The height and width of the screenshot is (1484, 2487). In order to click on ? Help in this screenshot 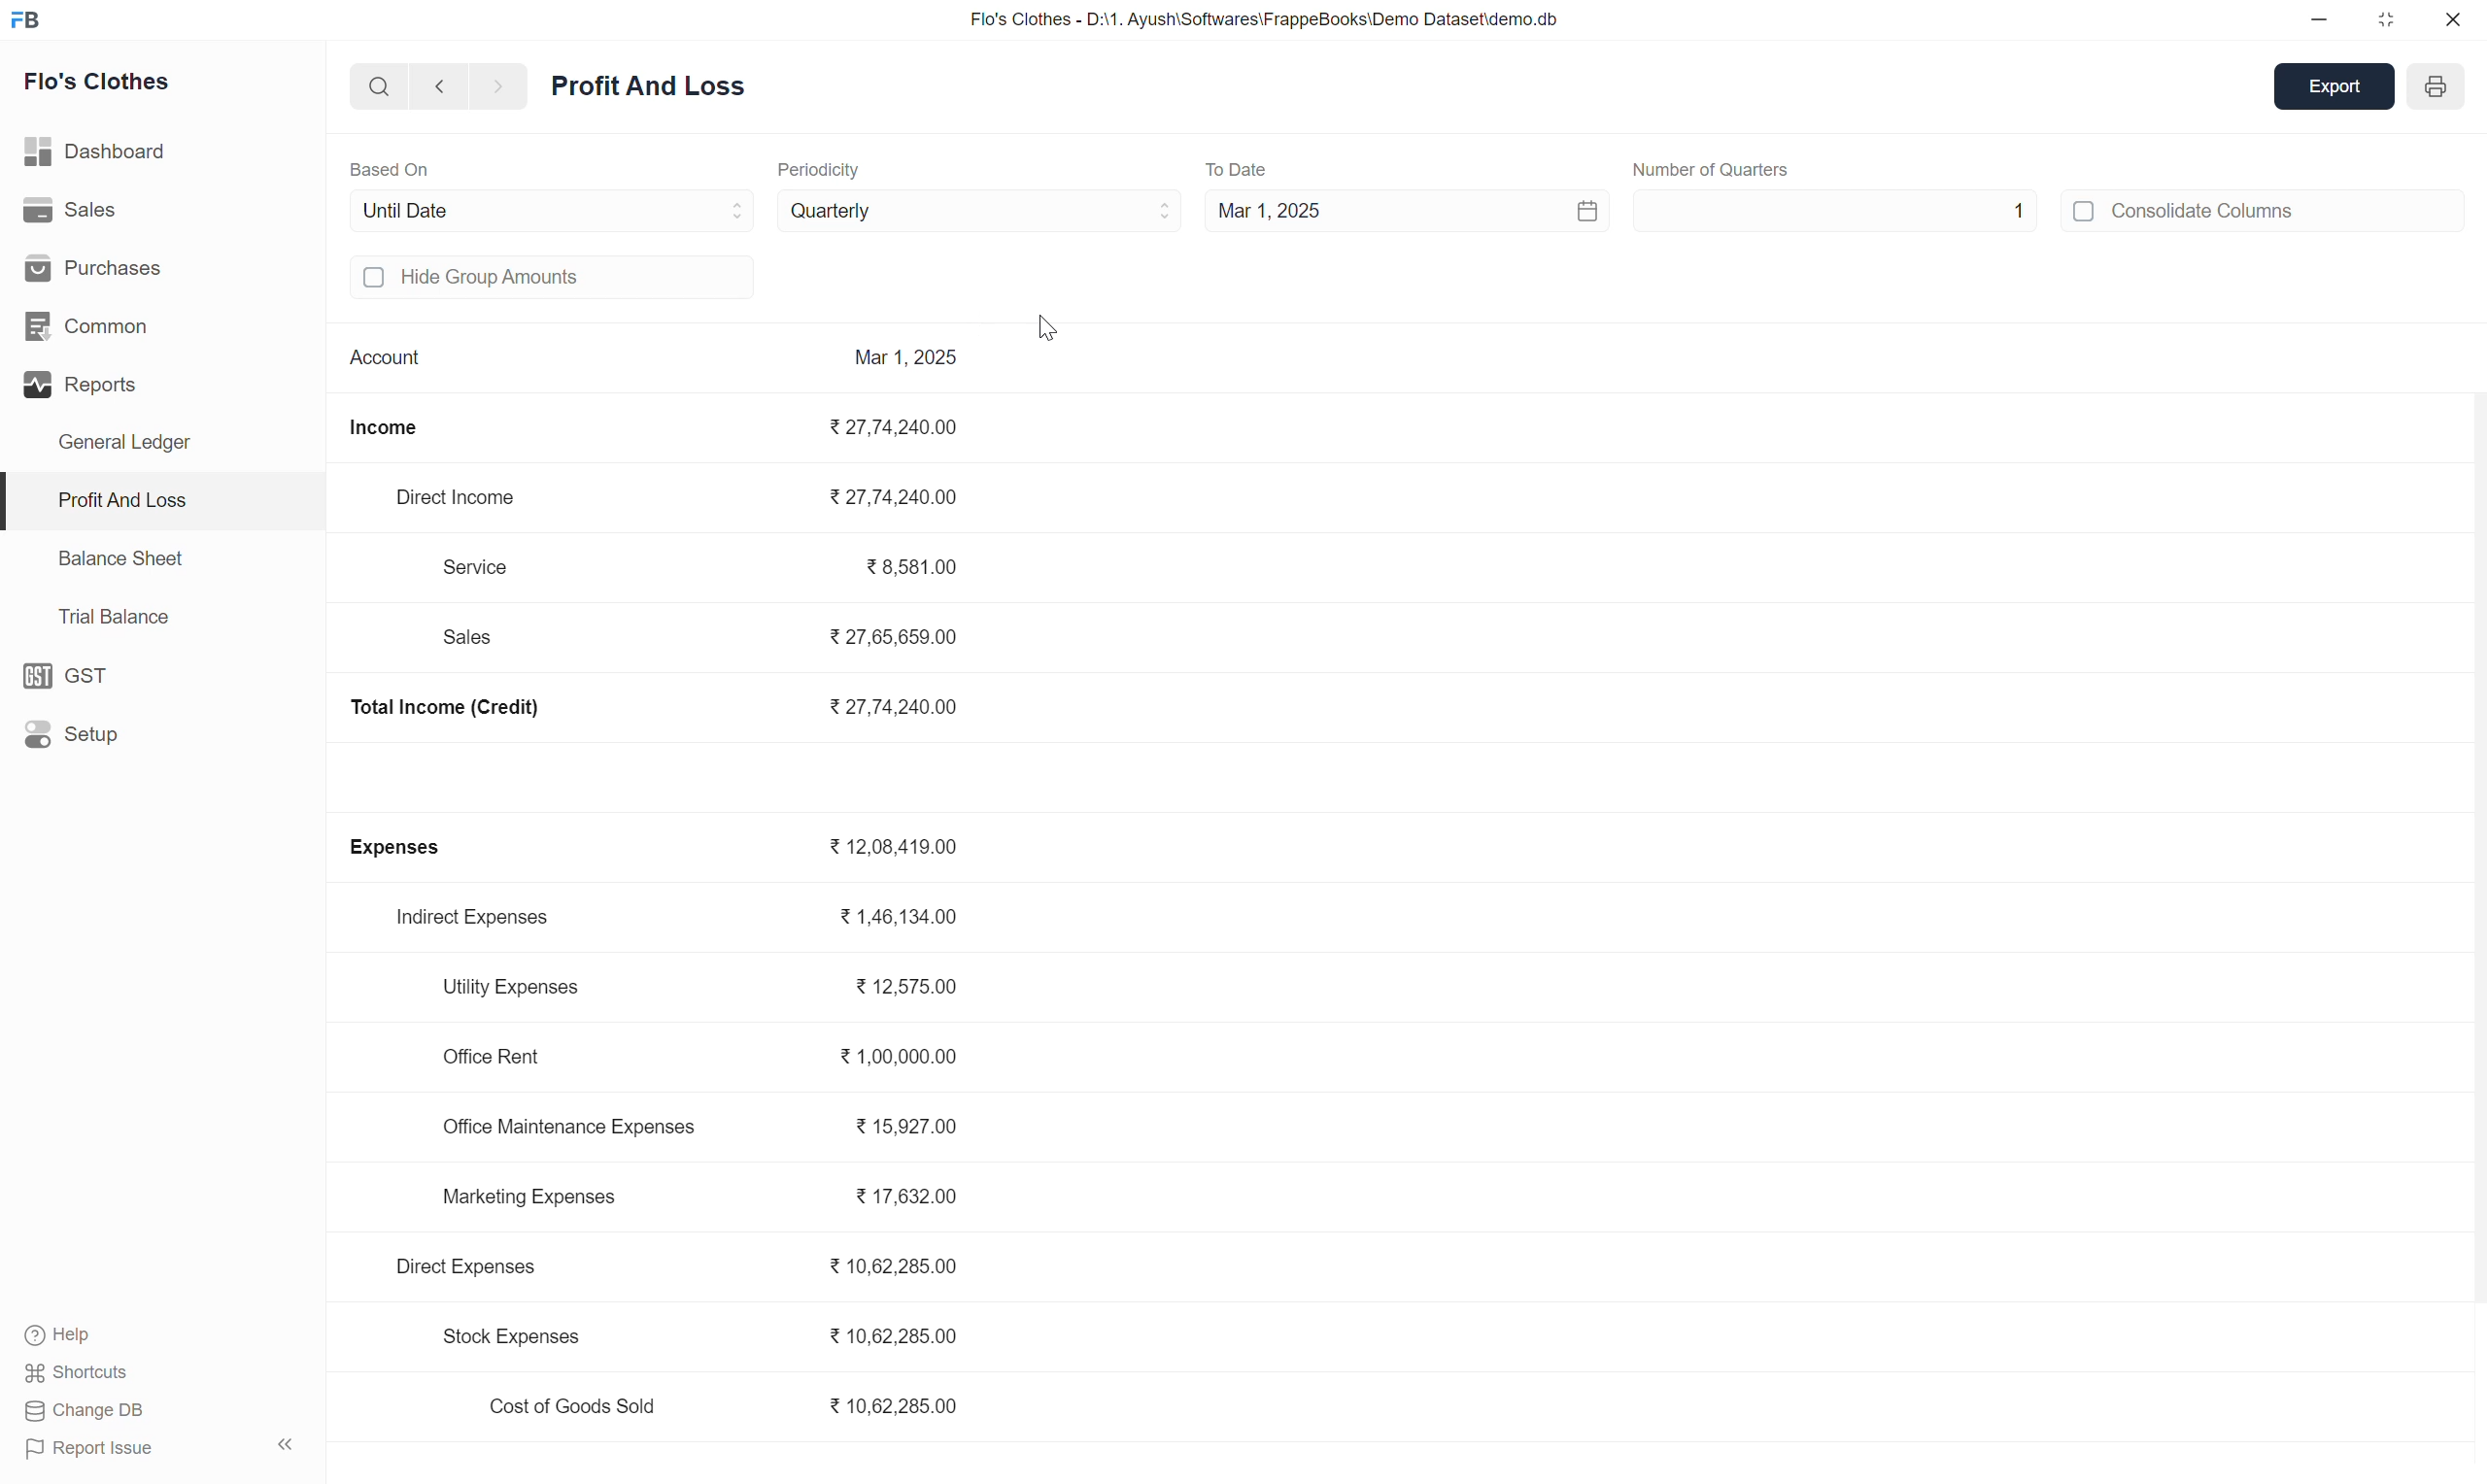, I will do `click(73, 1329)`.